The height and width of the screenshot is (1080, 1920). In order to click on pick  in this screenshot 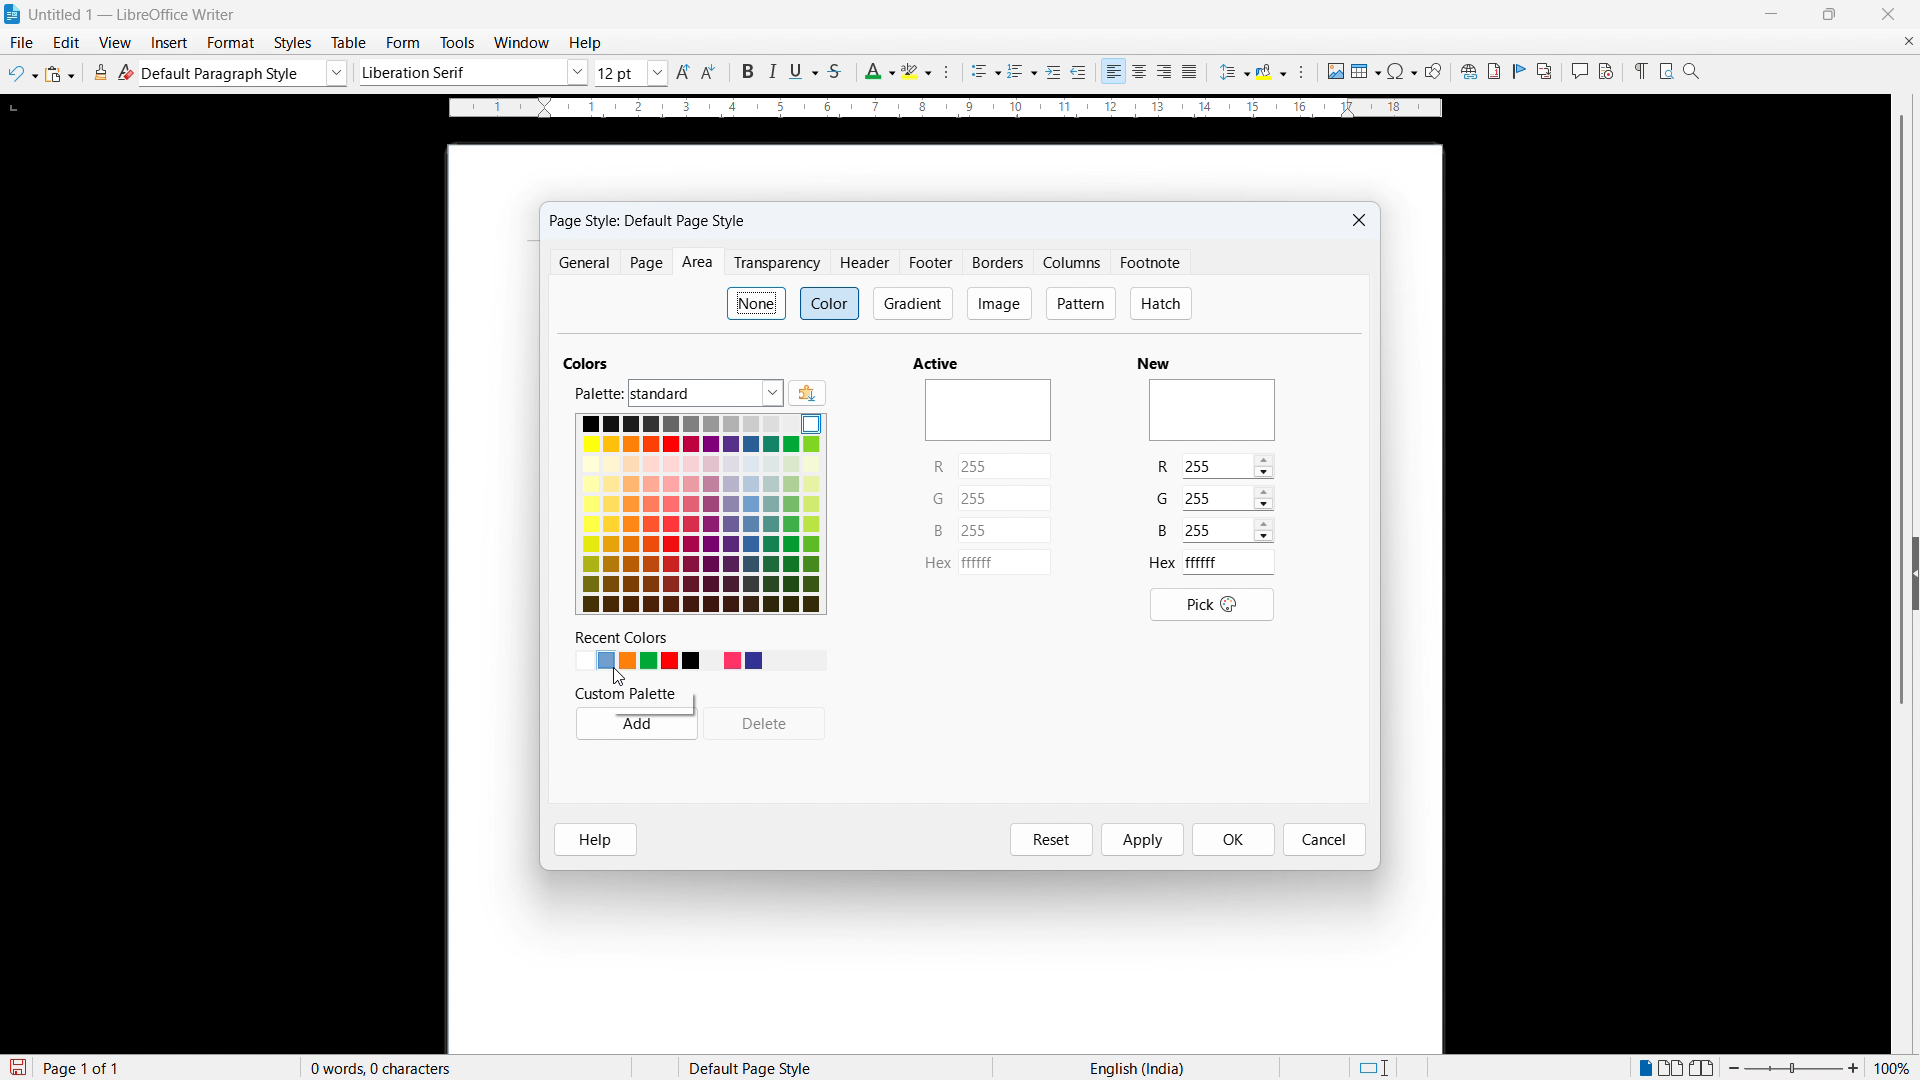, I will do `click(1213, 605)`.